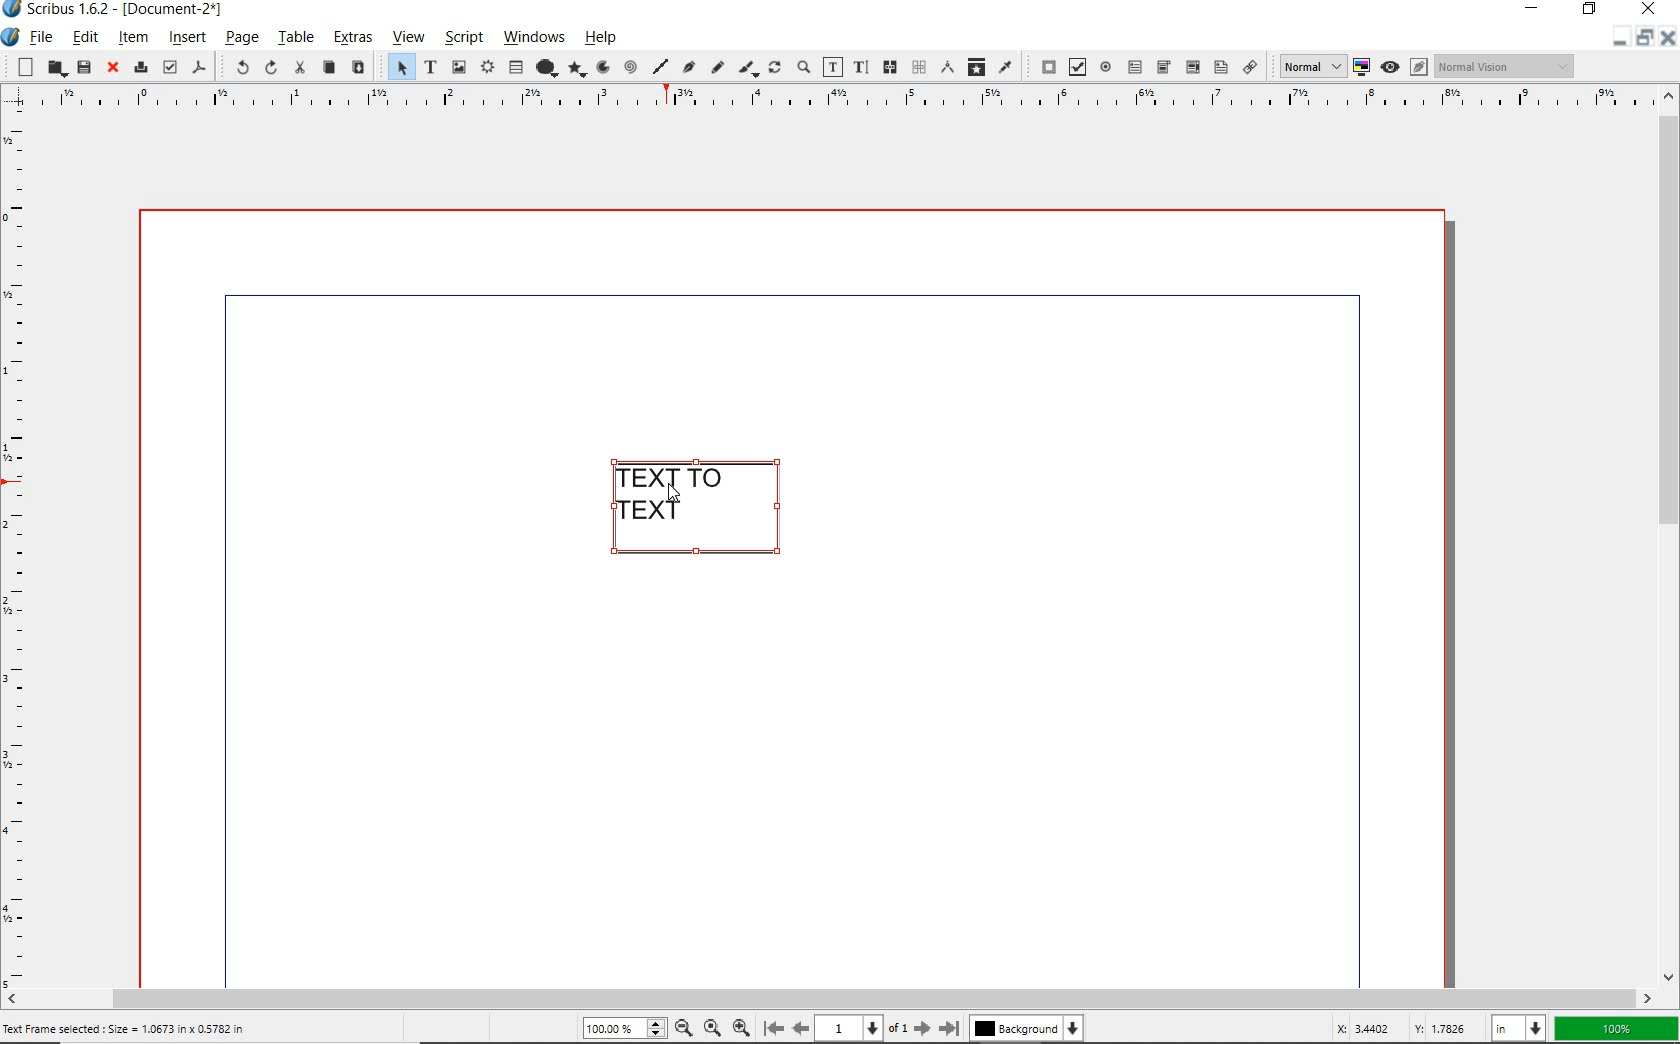 The image size is (1680, 1044). Describe the element at coordinates (460, 69) in the screenshot. I see `image frame` at that location.